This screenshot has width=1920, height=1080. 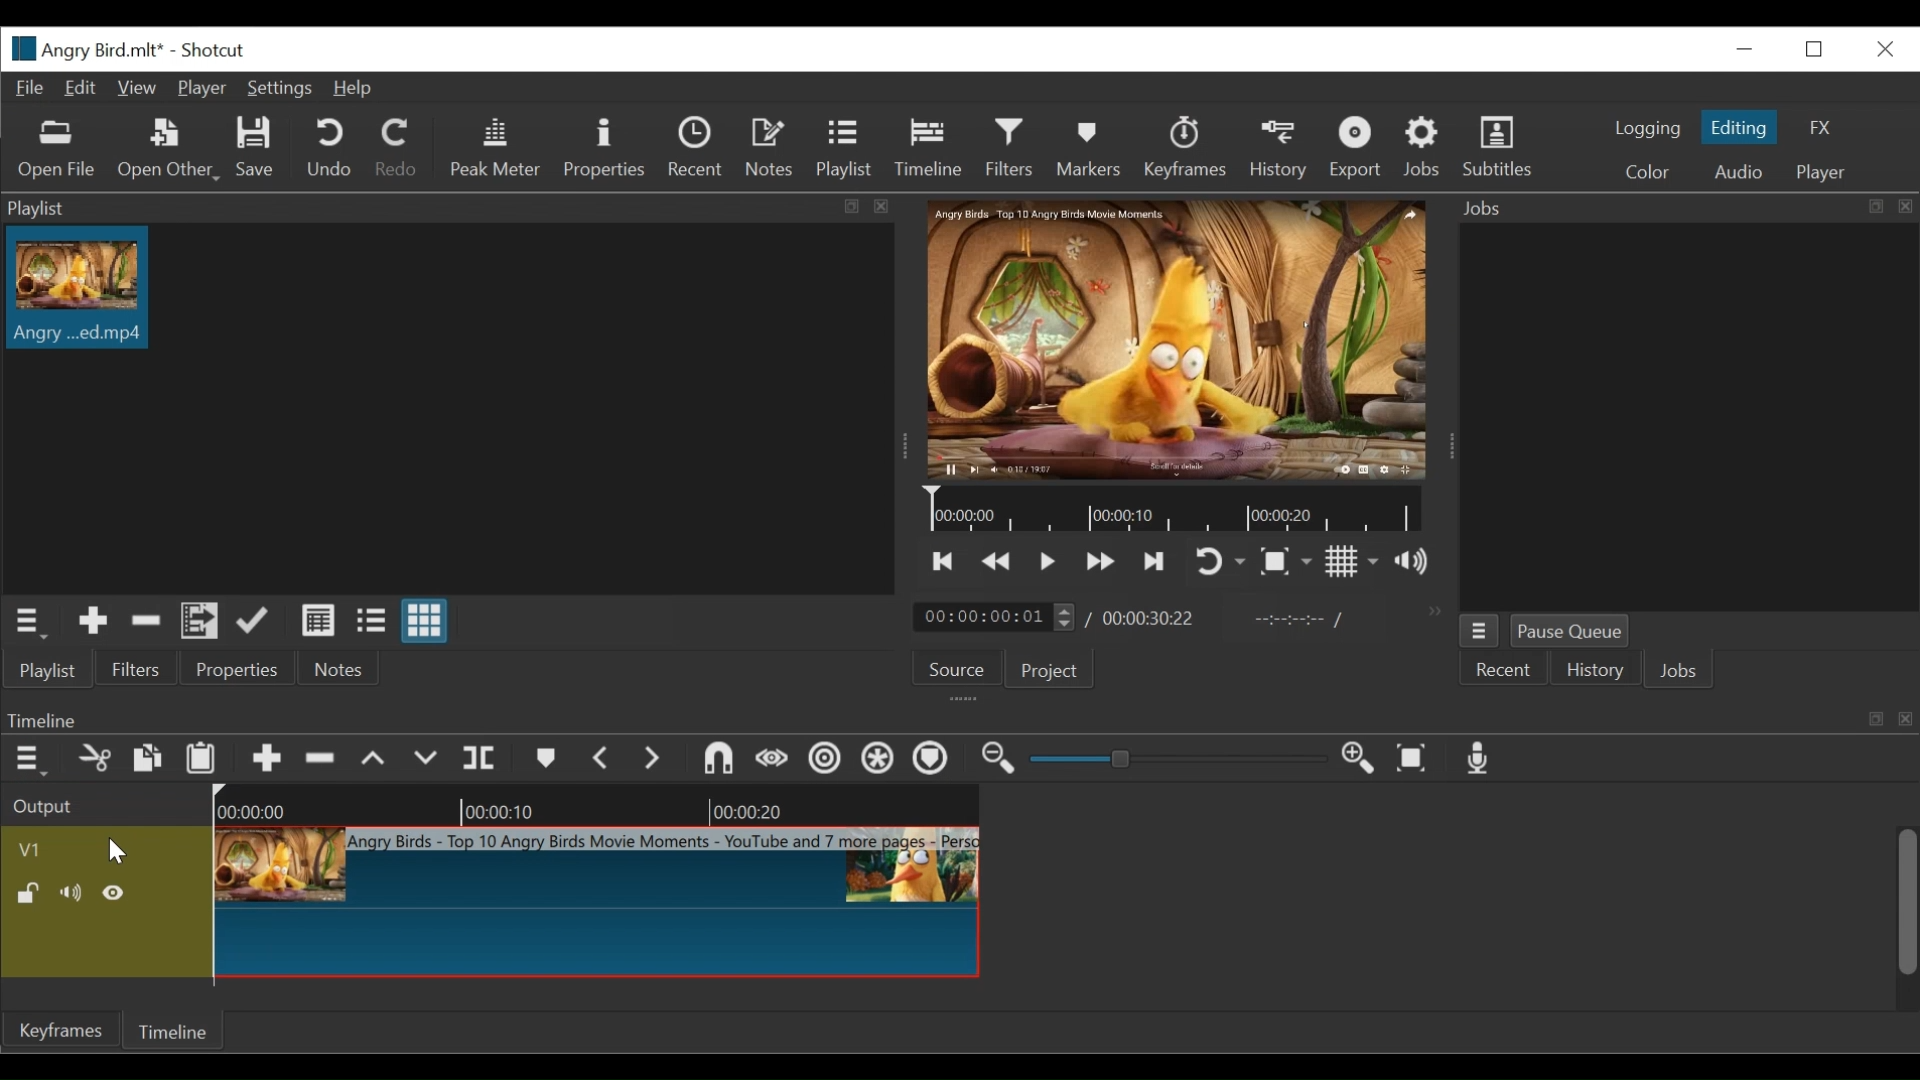 What do you see at coordinates (1359, 758) in the screenshot?
I see `Zoom timeline in` at bounding box center [1359, 758].